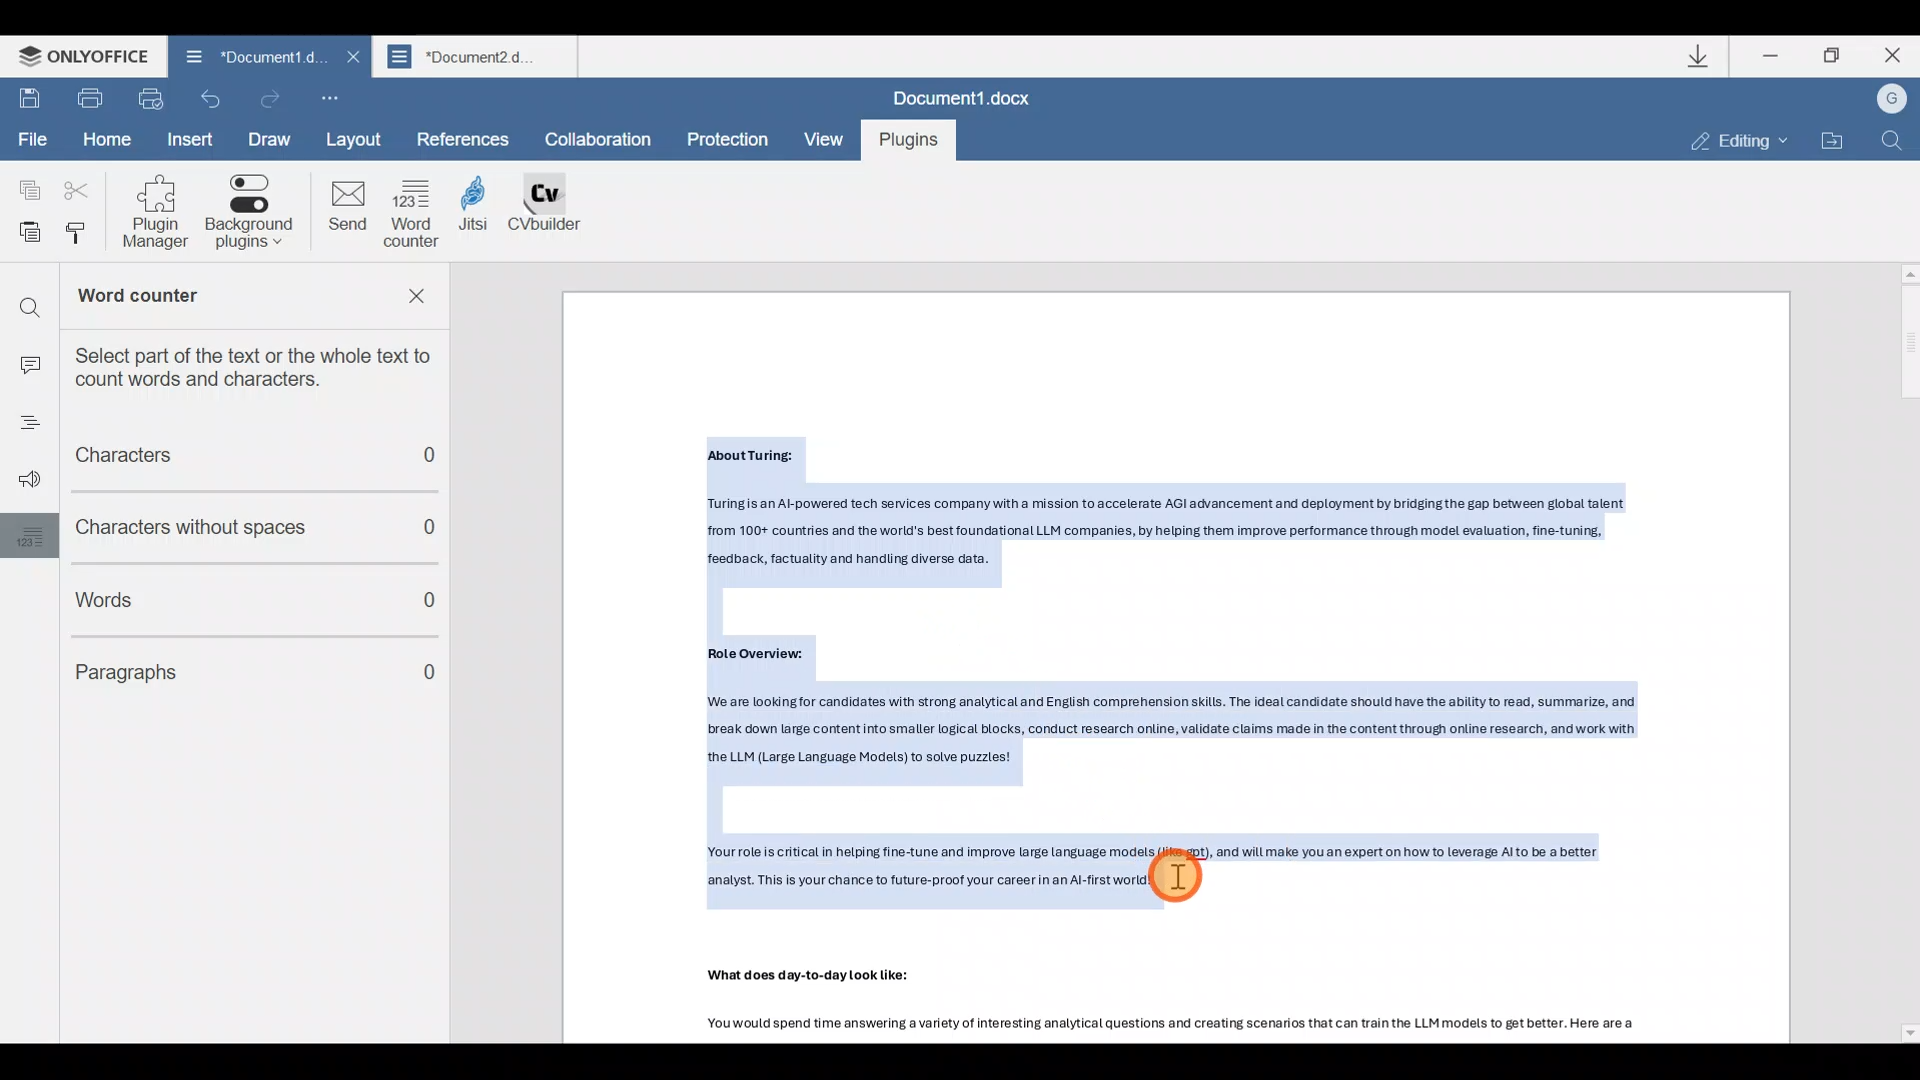 The width and height of the screenshot is (1920, 1080). I want to click on 0, so click(442, 527).